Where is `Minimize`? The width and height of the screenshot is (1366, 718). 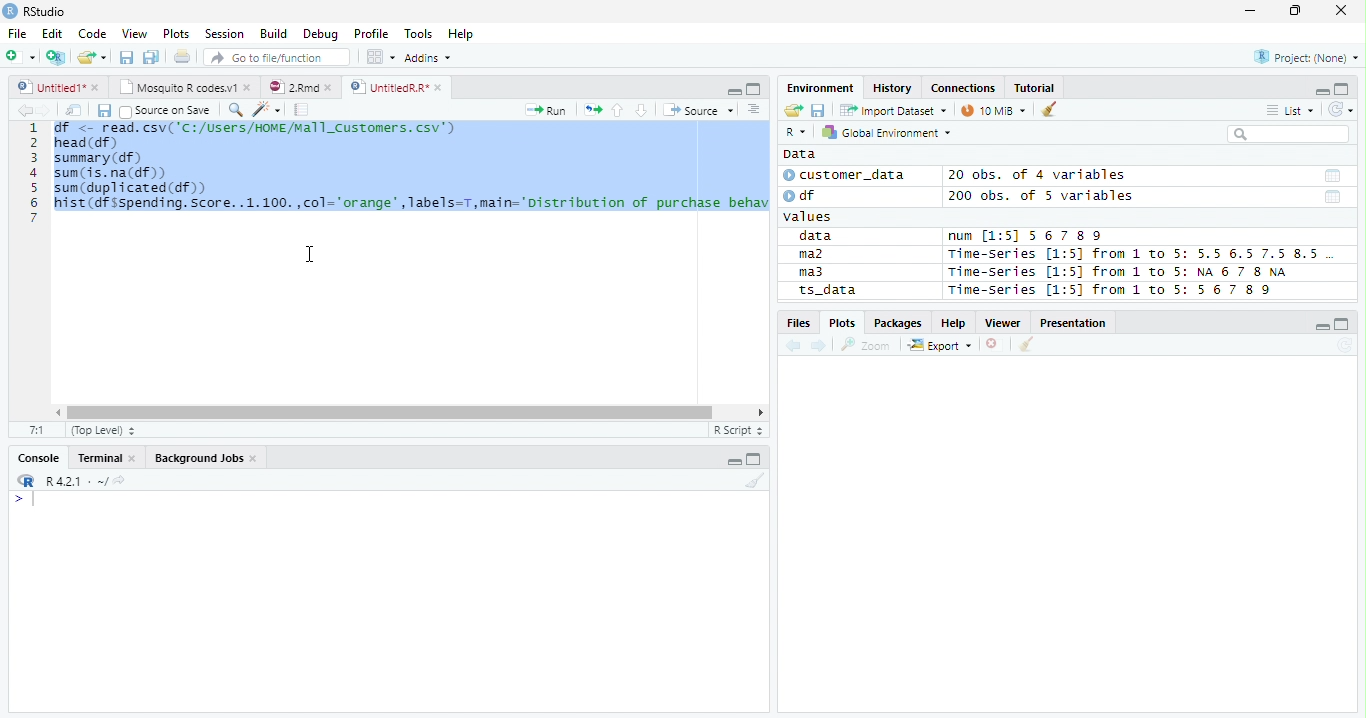
Minimize is located at coordinates (732, 90).